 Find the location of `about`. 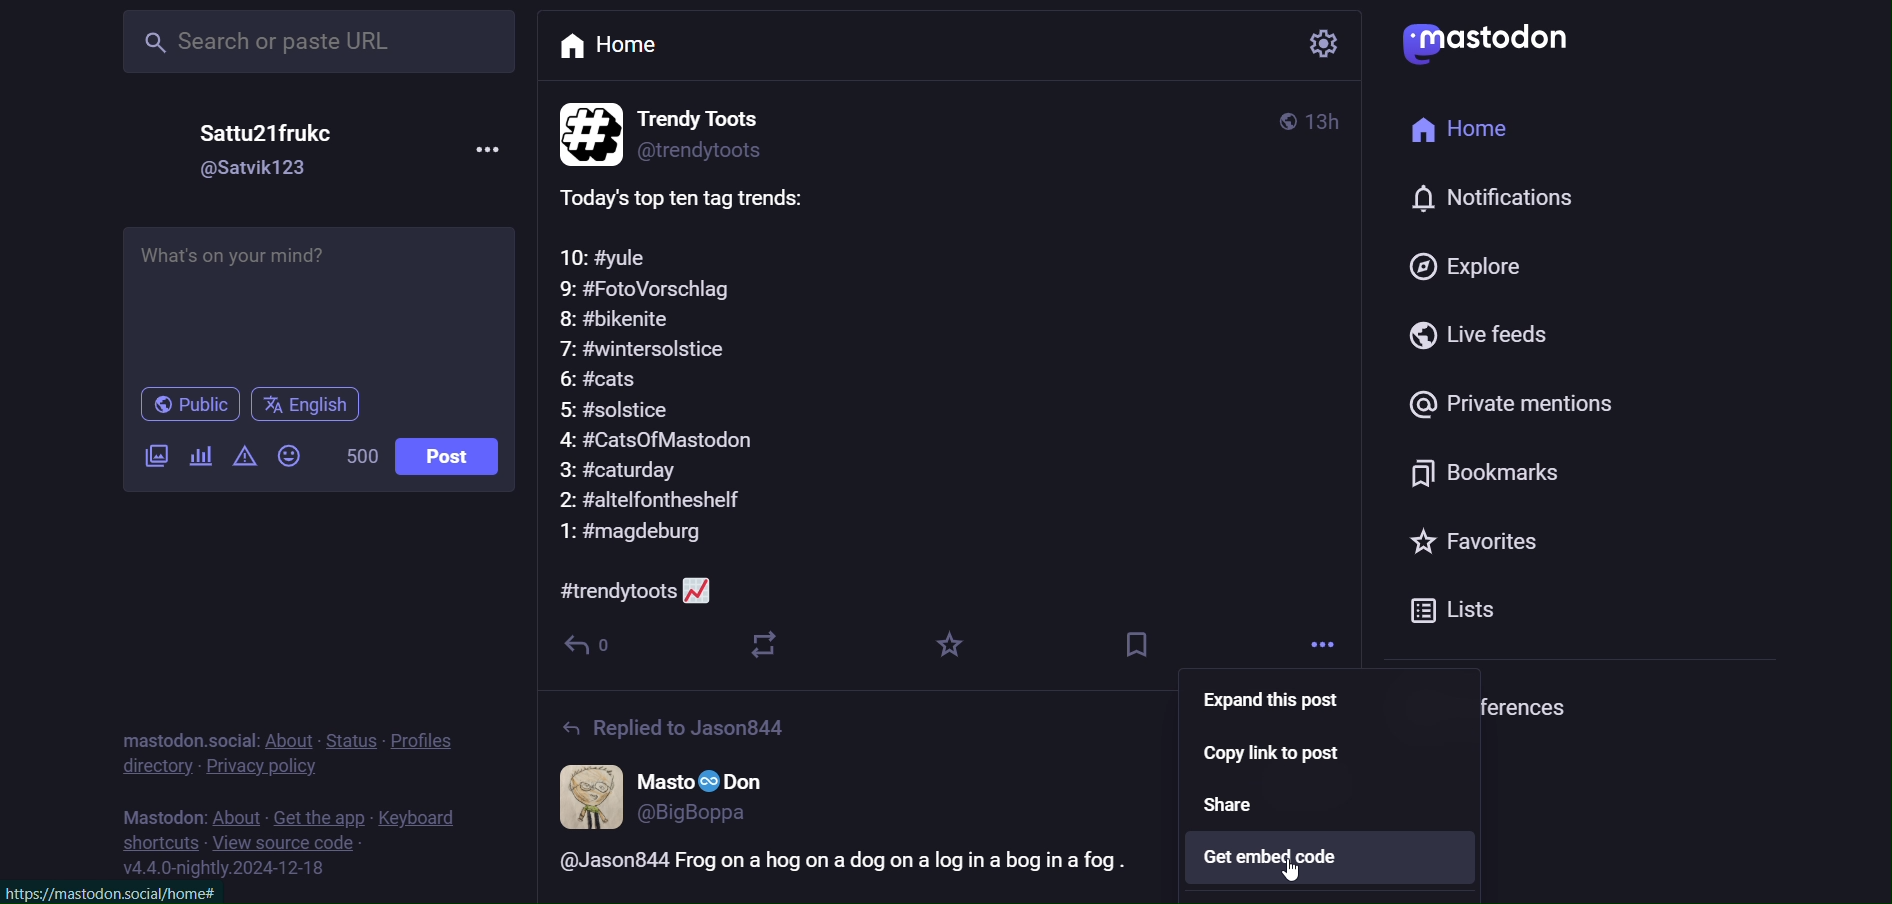

about is located at coordinates (232, 811).